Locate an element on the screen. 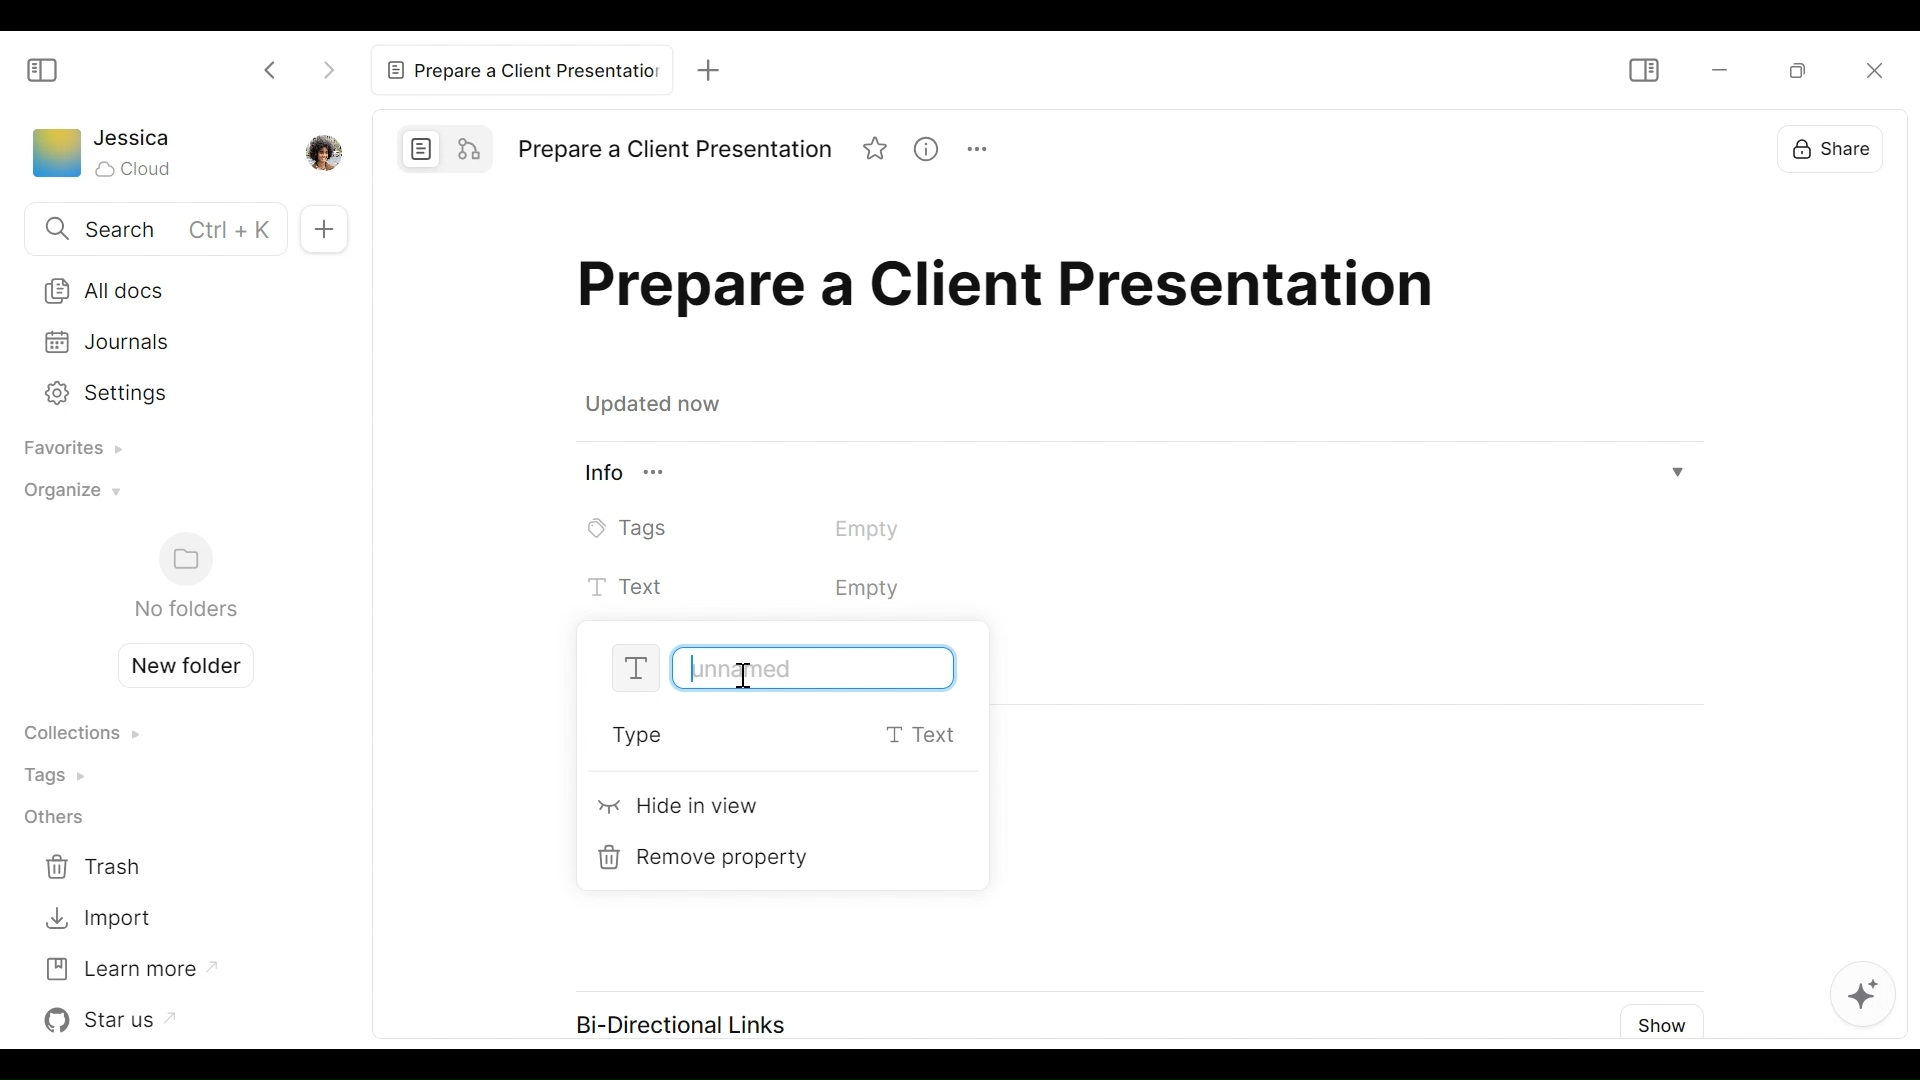 The height and width of the screenshot is (1080, 1920). Star us is located at coordinates (115, 1020).